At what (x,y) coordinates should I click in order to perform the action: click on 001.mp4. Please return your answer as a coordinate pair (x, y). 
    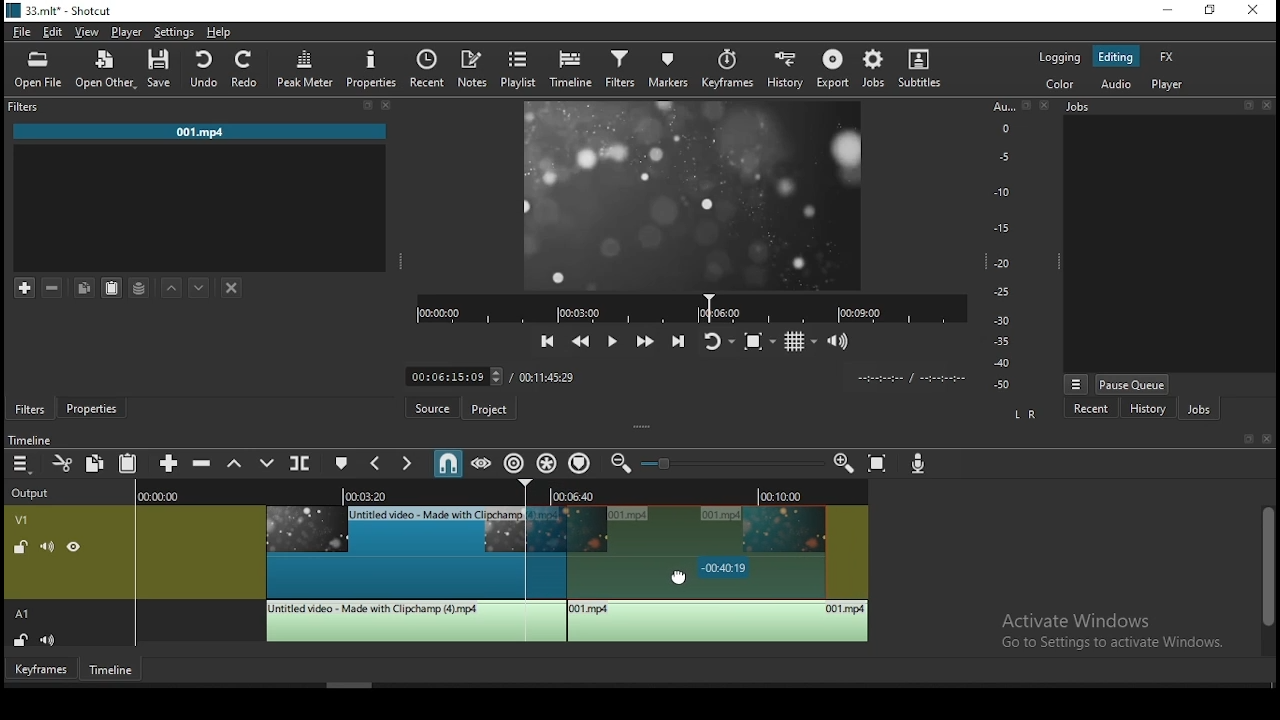
    Looking at the image, I should click on (203, 132).